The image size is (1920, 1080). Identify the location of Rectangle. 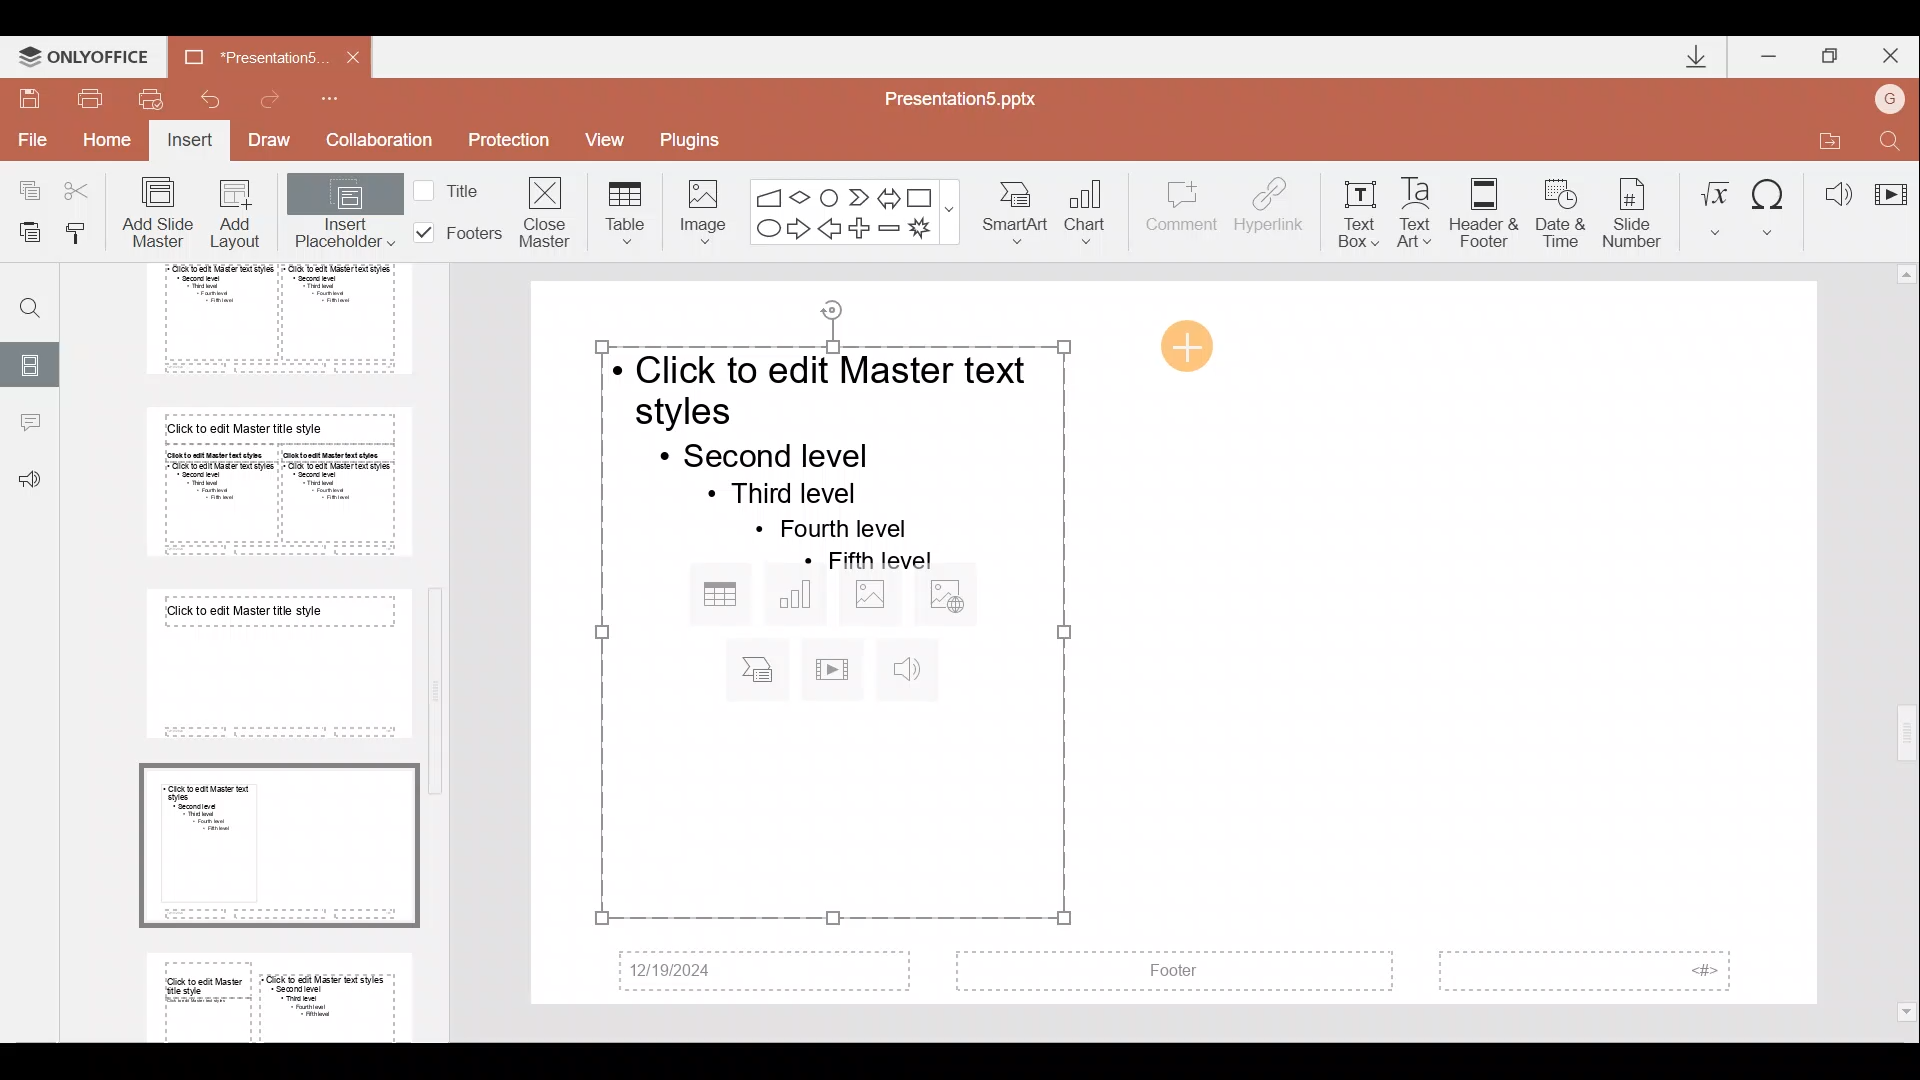
(922, 195).